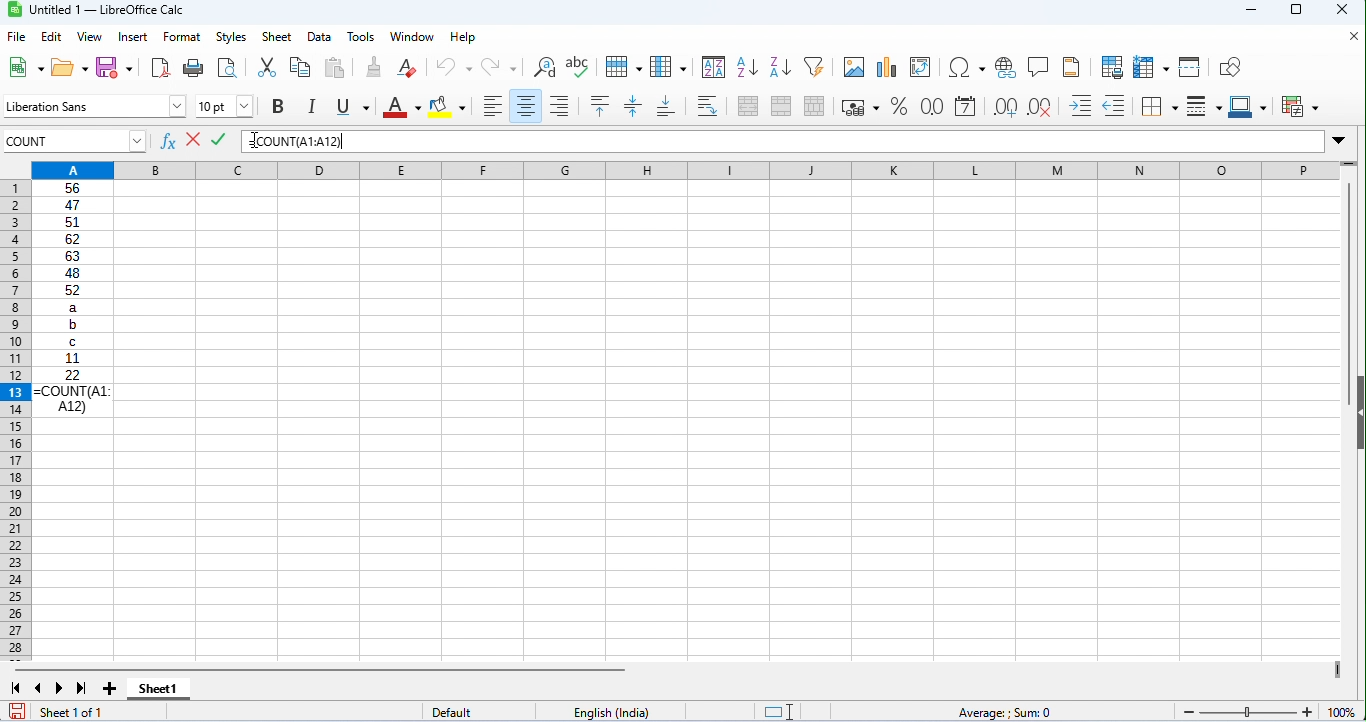 The height and width of the screenshot is (722, 1366). What do you see at coordinates (835, 141) in the screenshot?
I see `formula bar` at bounding box center [835, 141].